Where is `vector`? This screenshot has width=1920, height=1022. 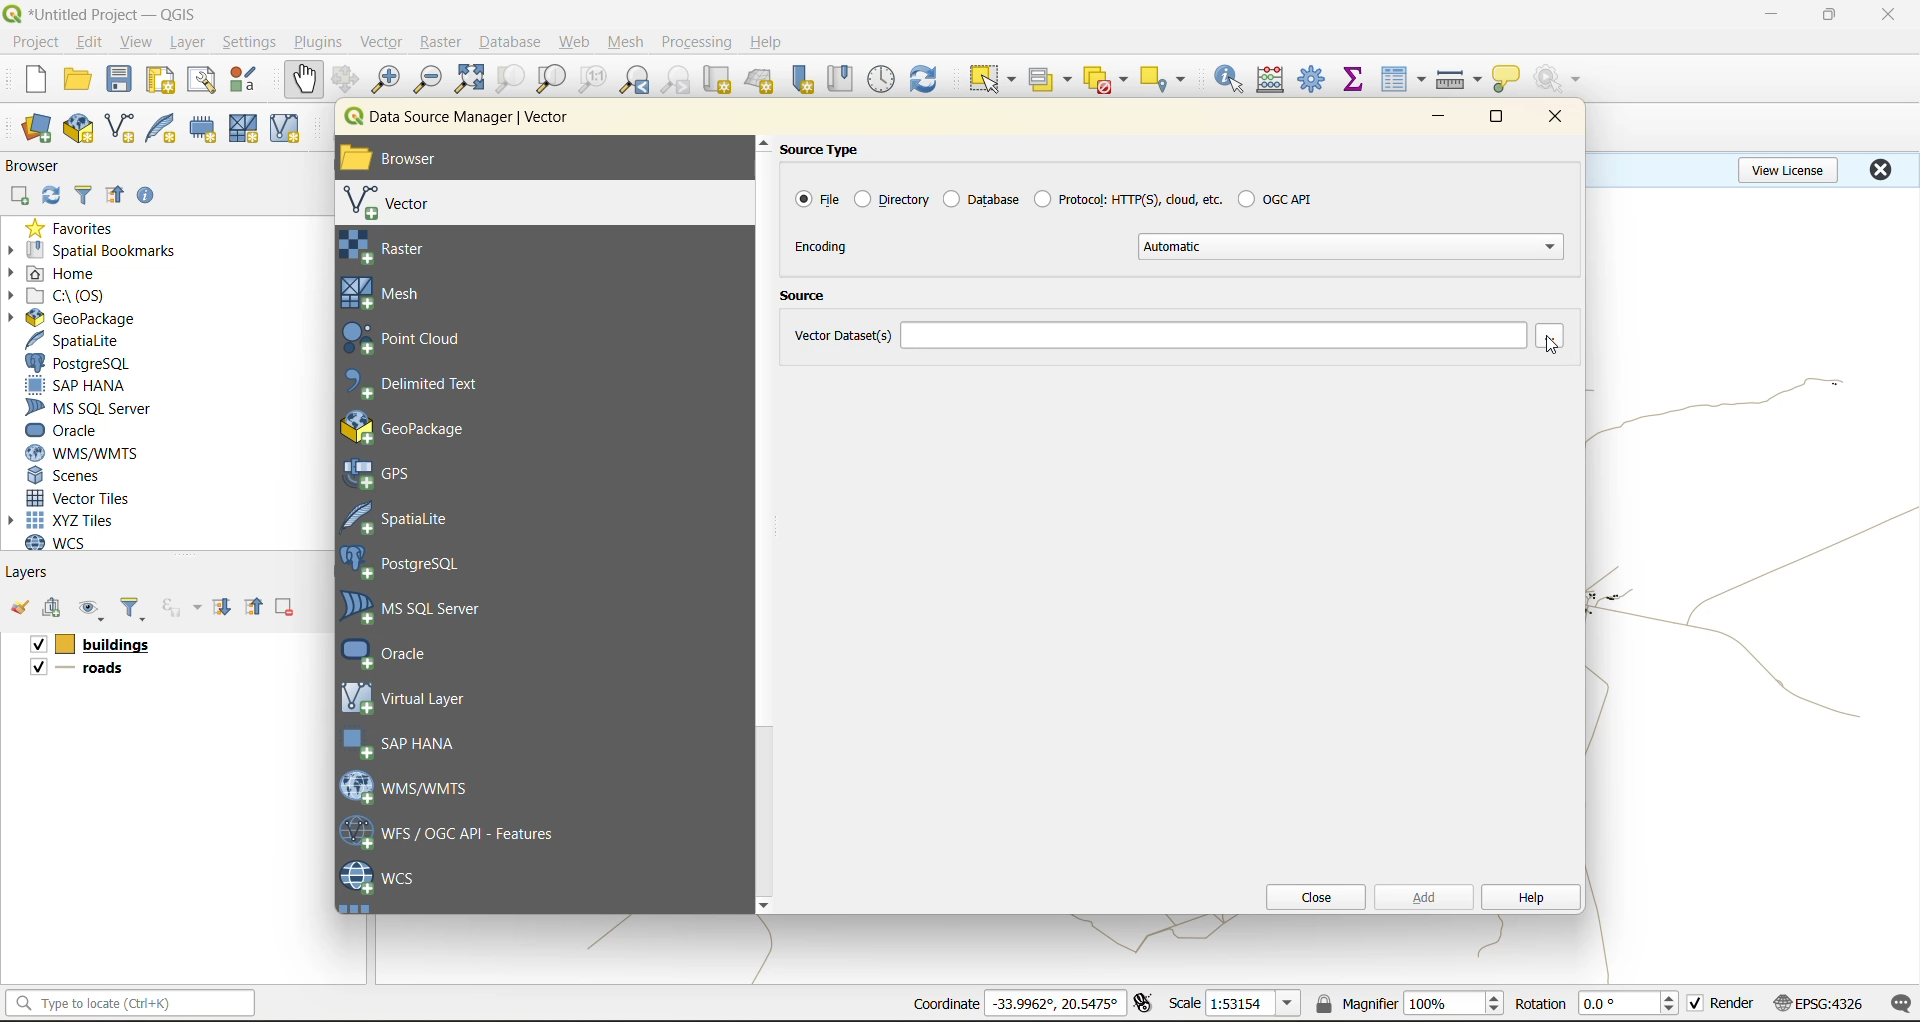
vector is located at coordinates (401, 203).